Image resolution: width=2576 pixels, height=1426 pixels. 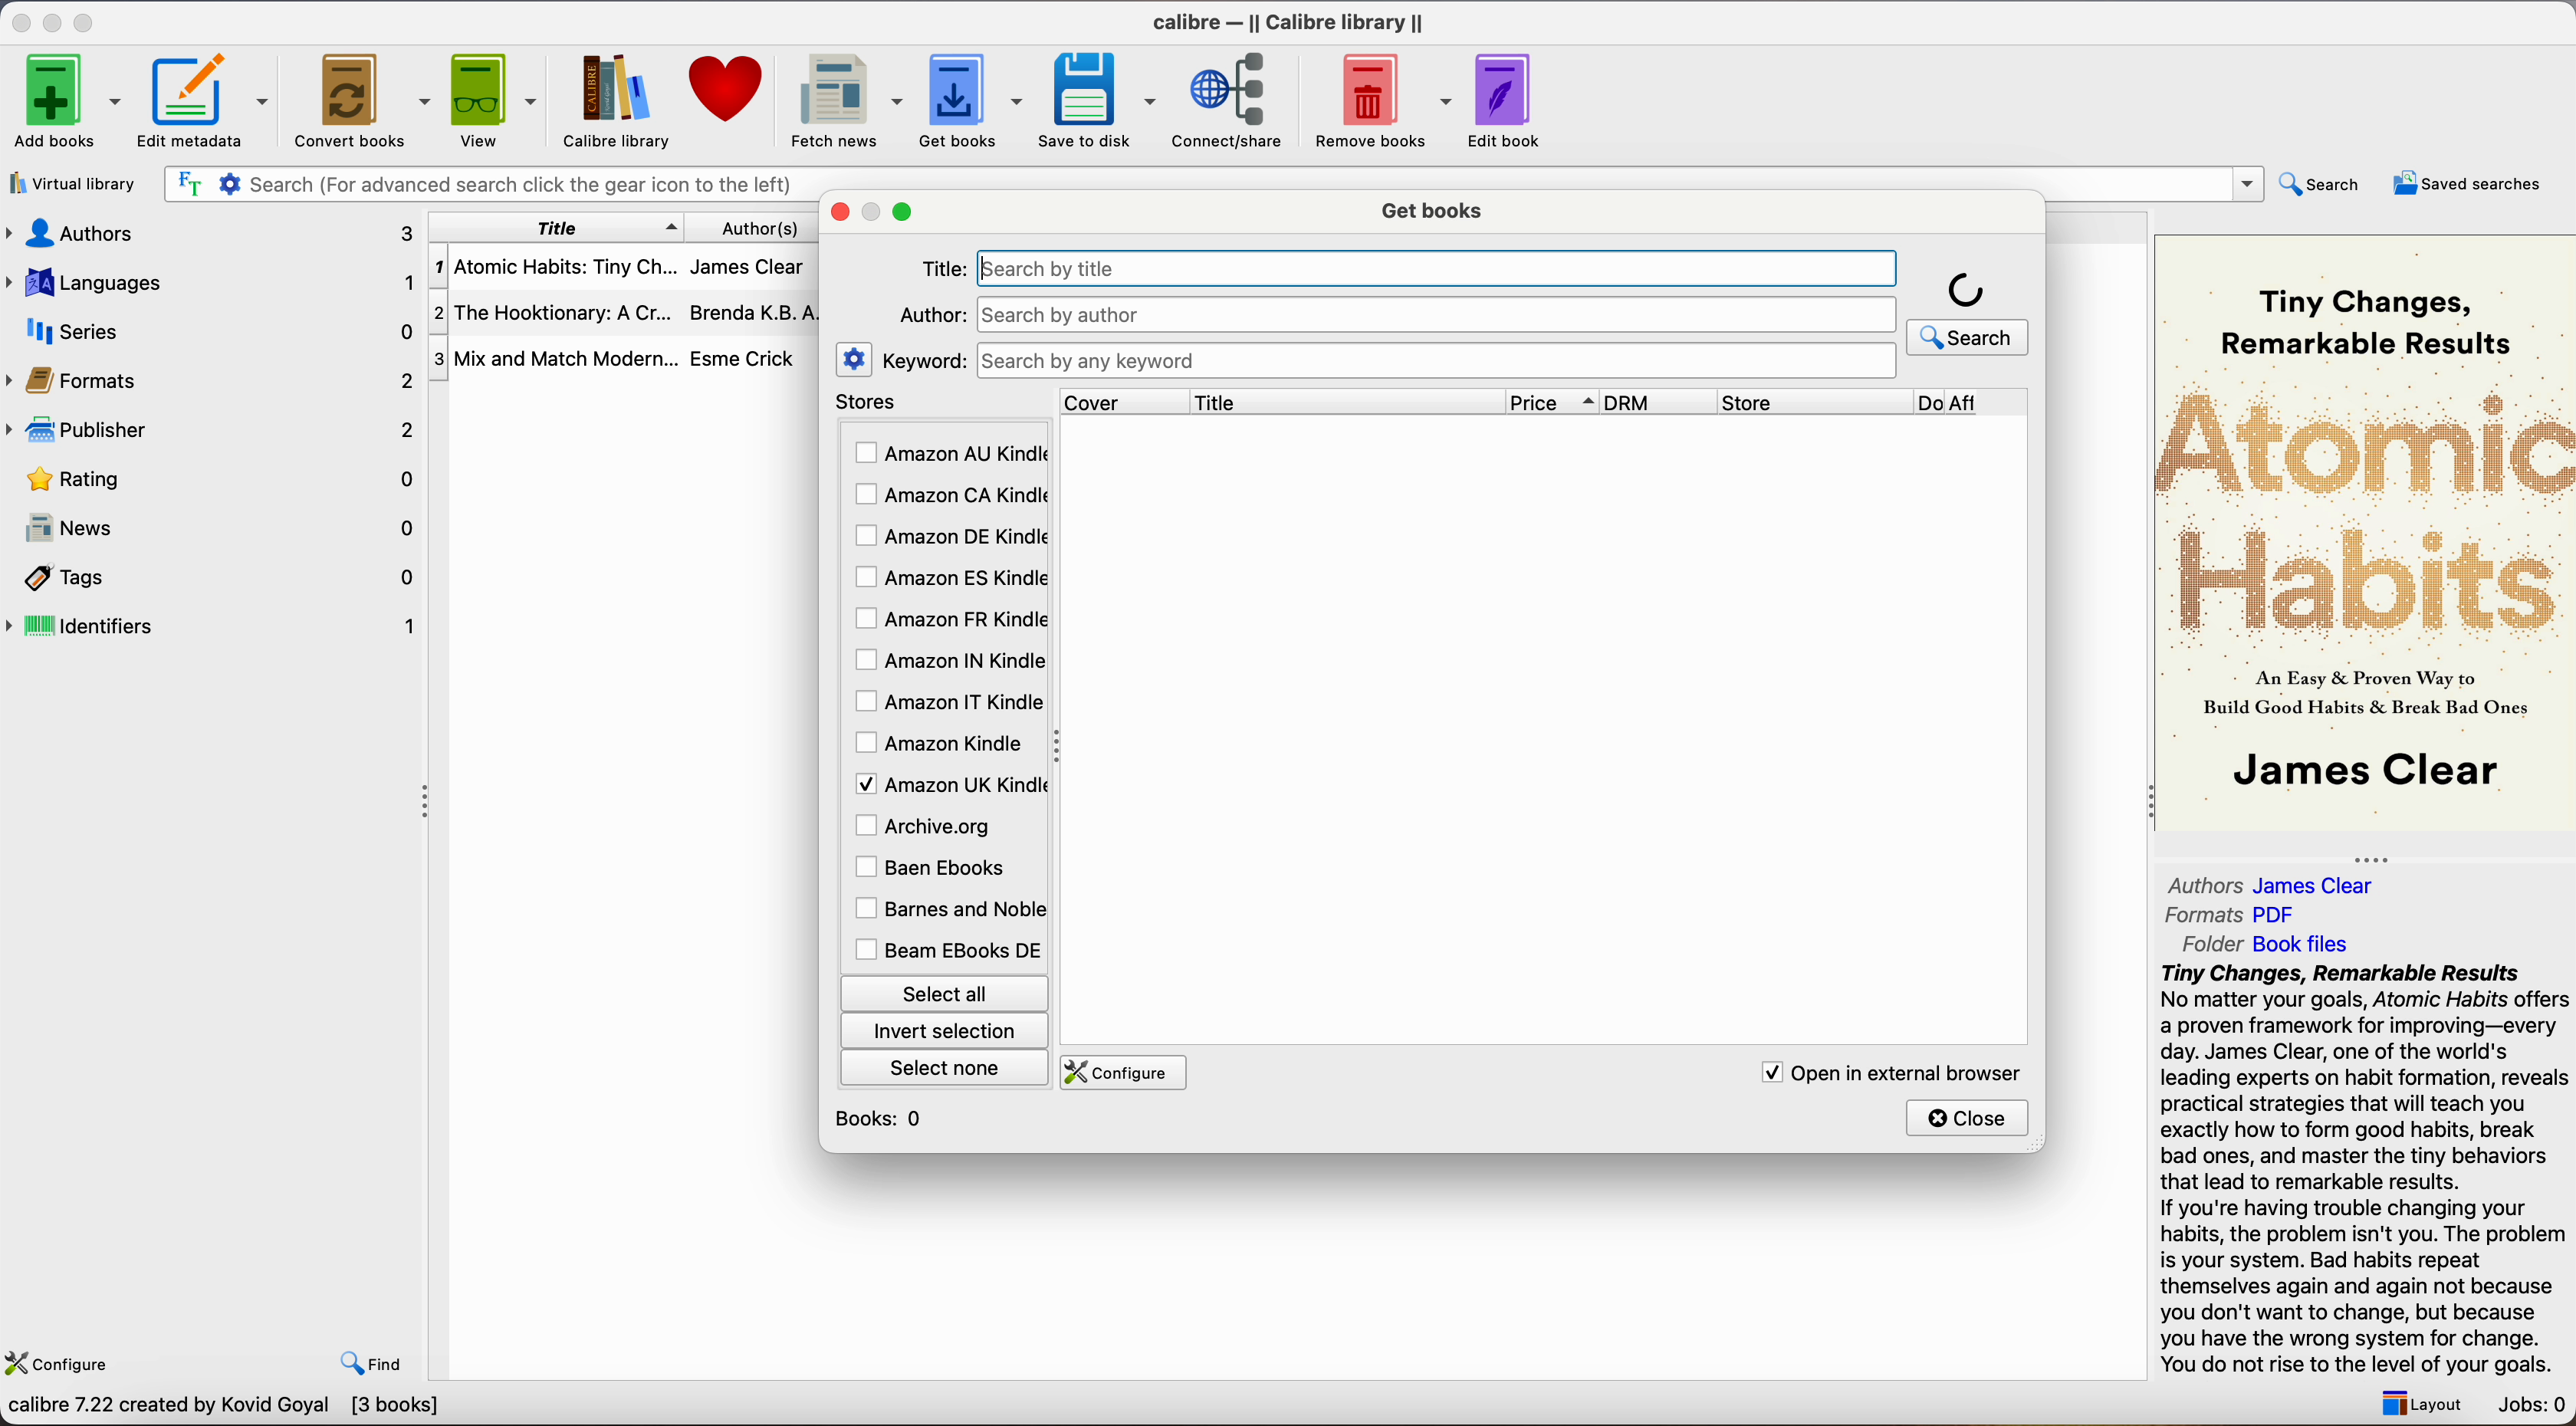 I want to click on author, so click(x=929, y=314).